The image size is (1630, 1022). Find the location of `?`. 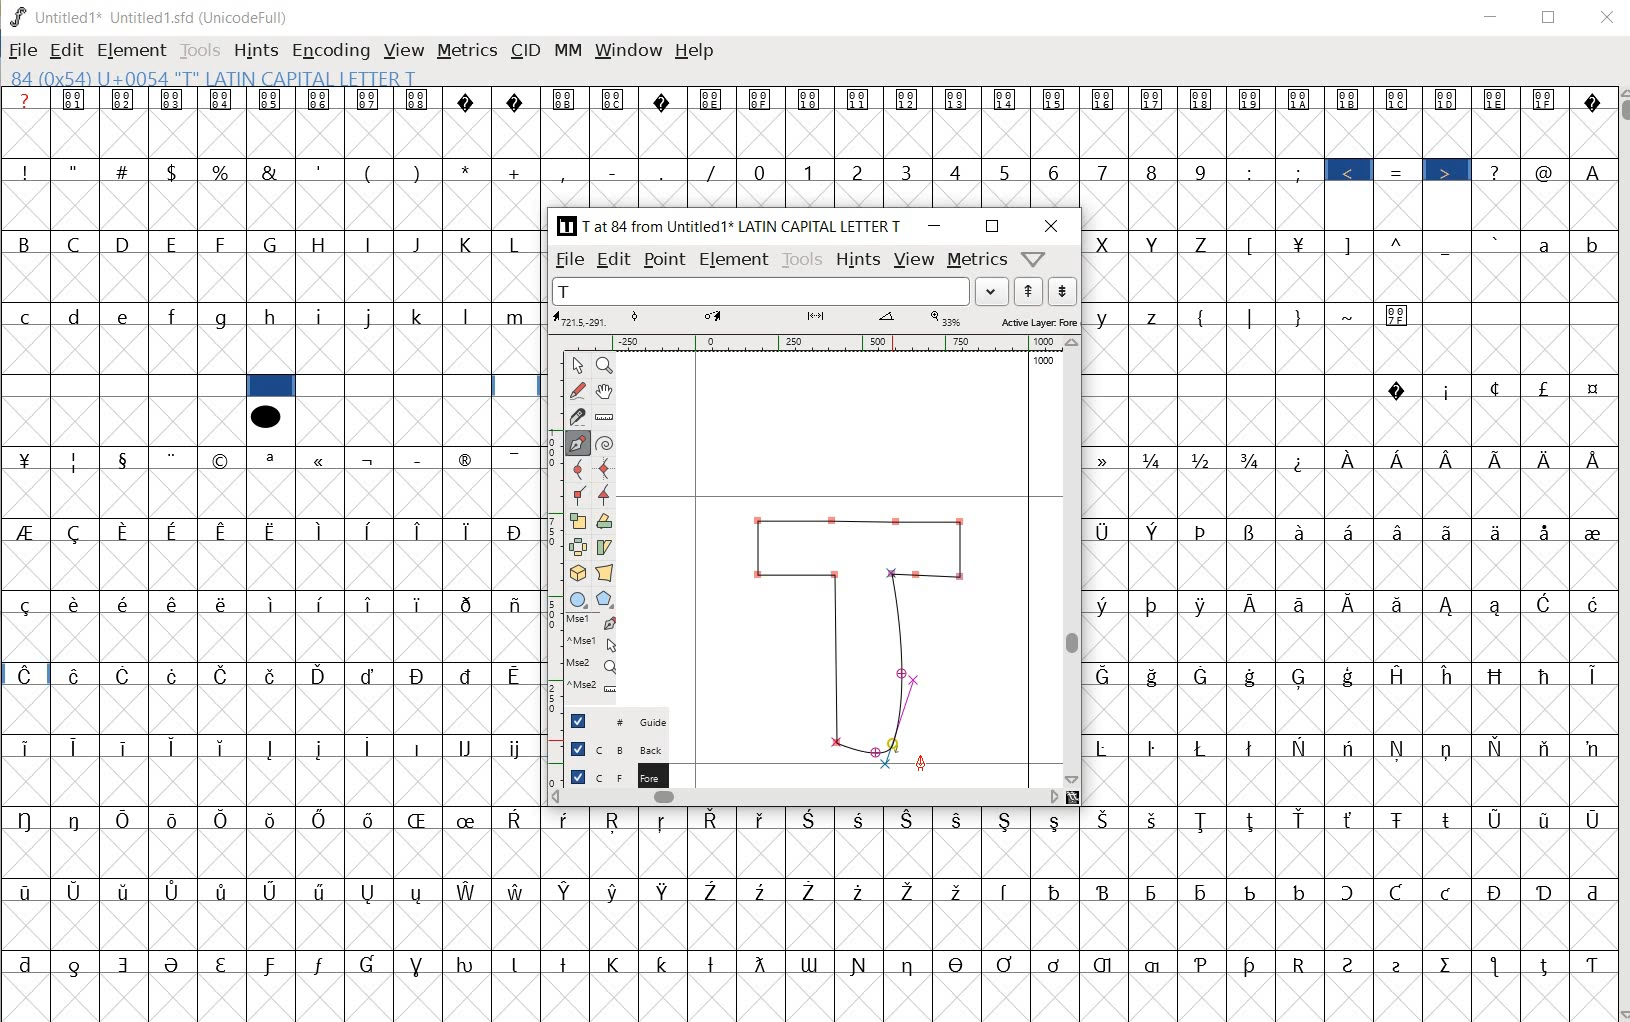

? is located at coordinates (28, 100).